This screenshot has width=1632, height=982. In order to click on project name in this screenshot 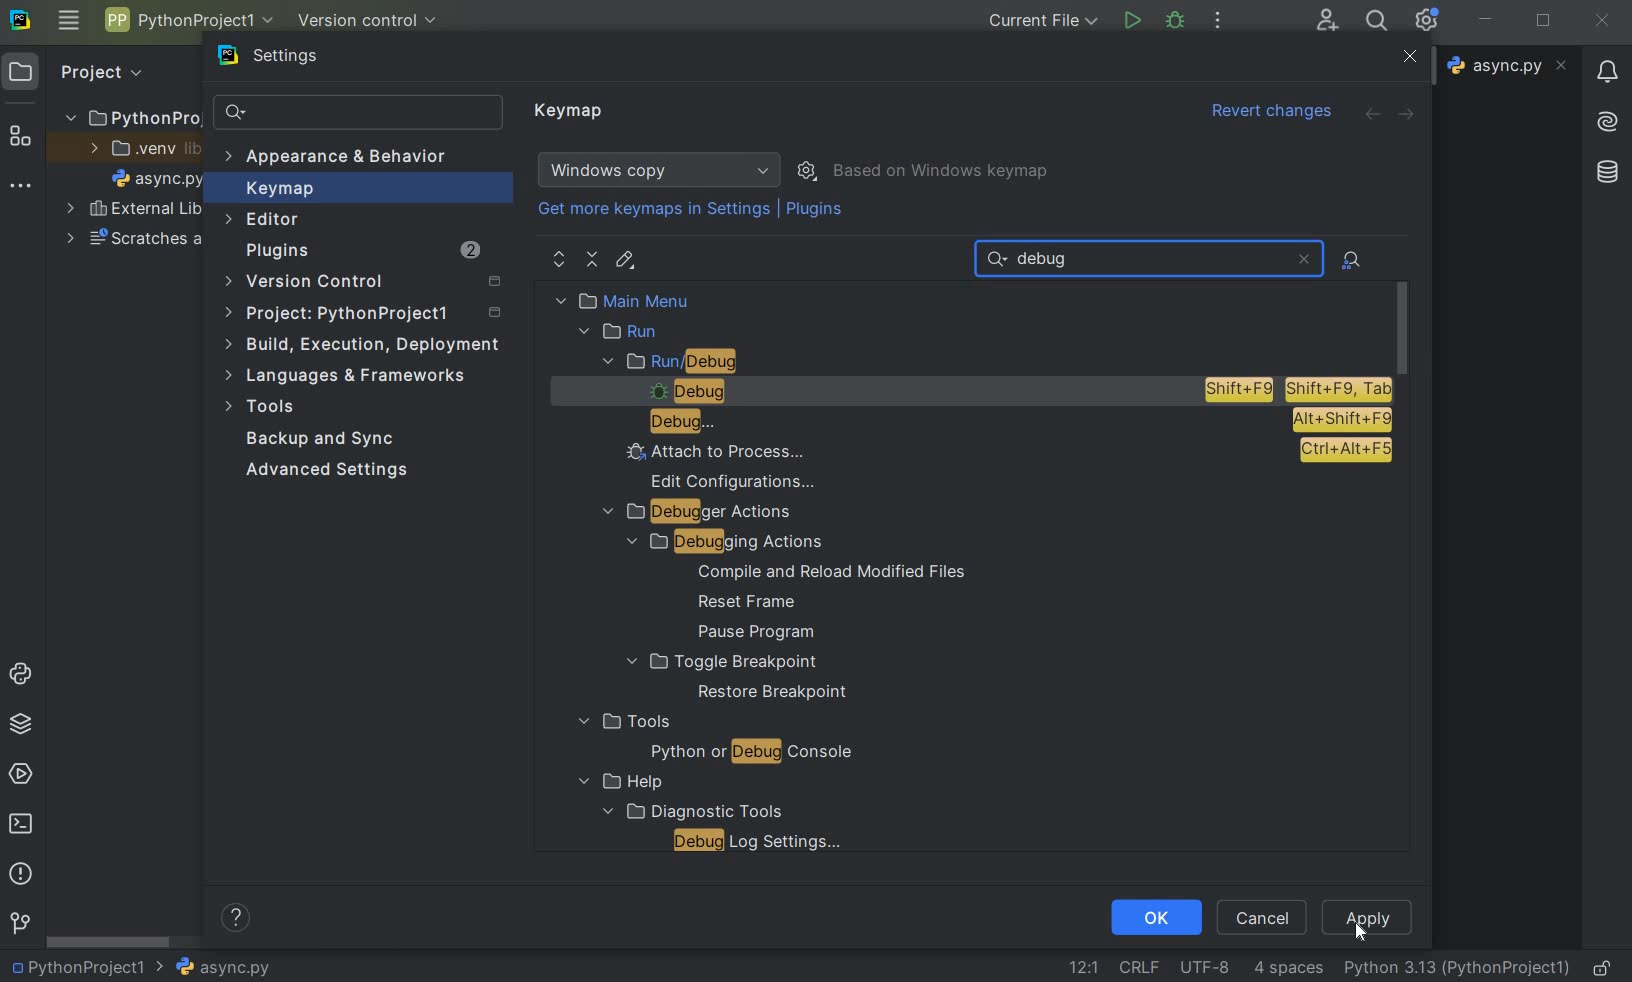, I will do `click(187, 20)`.